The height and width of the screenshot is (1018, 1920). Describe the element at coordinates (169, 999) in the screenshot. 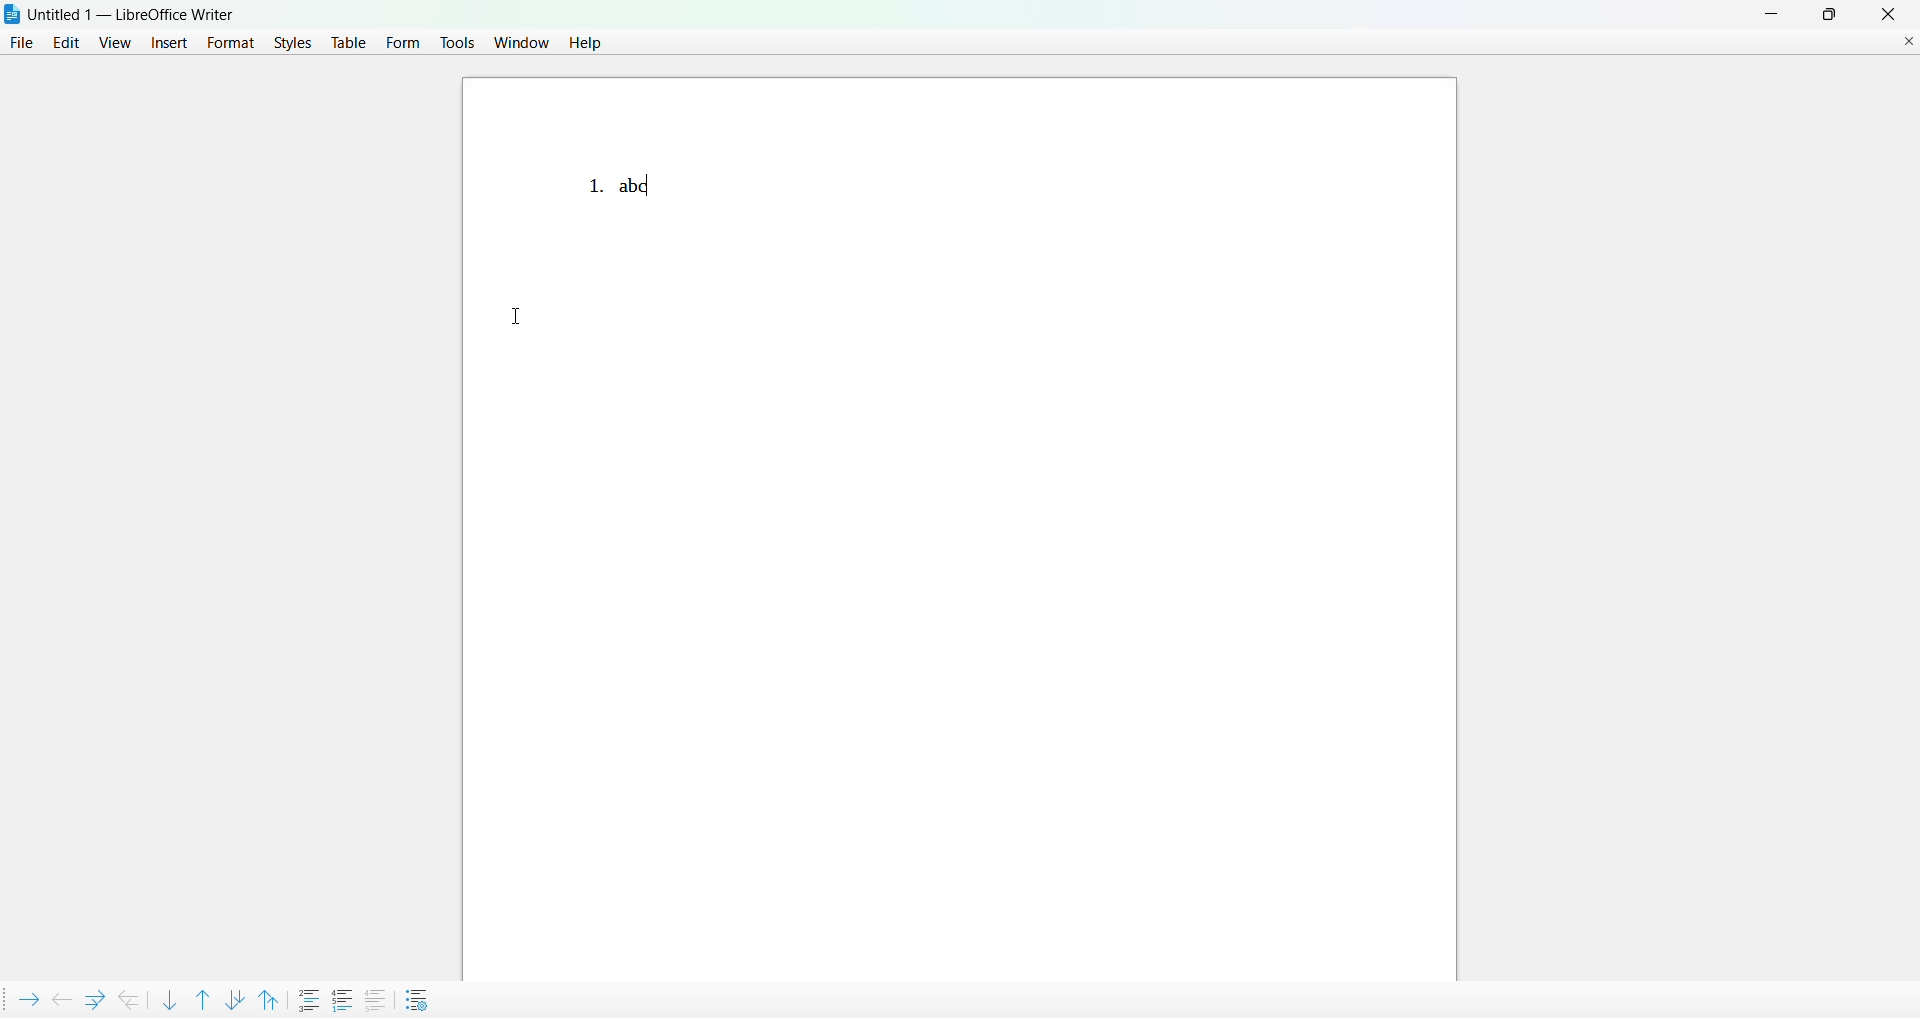

I see `move item down` at that location.